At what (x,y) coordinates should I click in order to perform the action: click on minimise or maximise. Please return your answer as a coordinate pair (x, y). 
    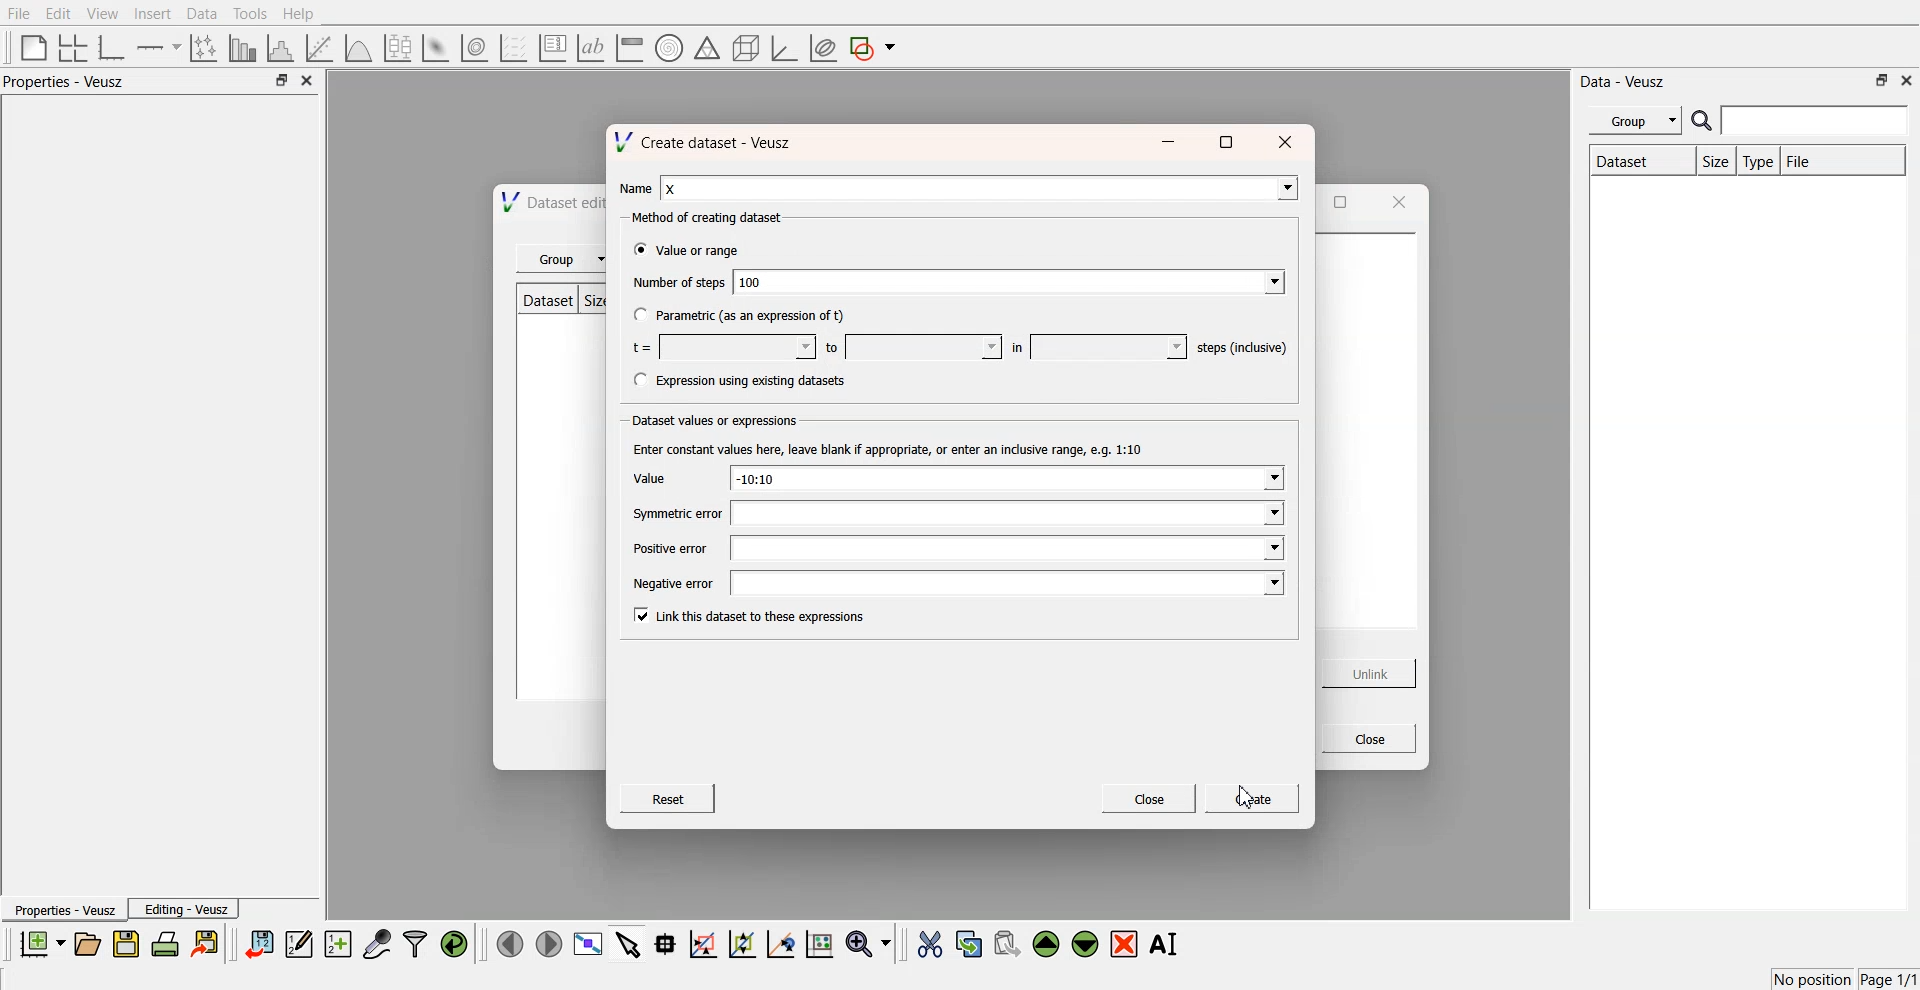
    Looking at the image, I should click on (1882, 80).